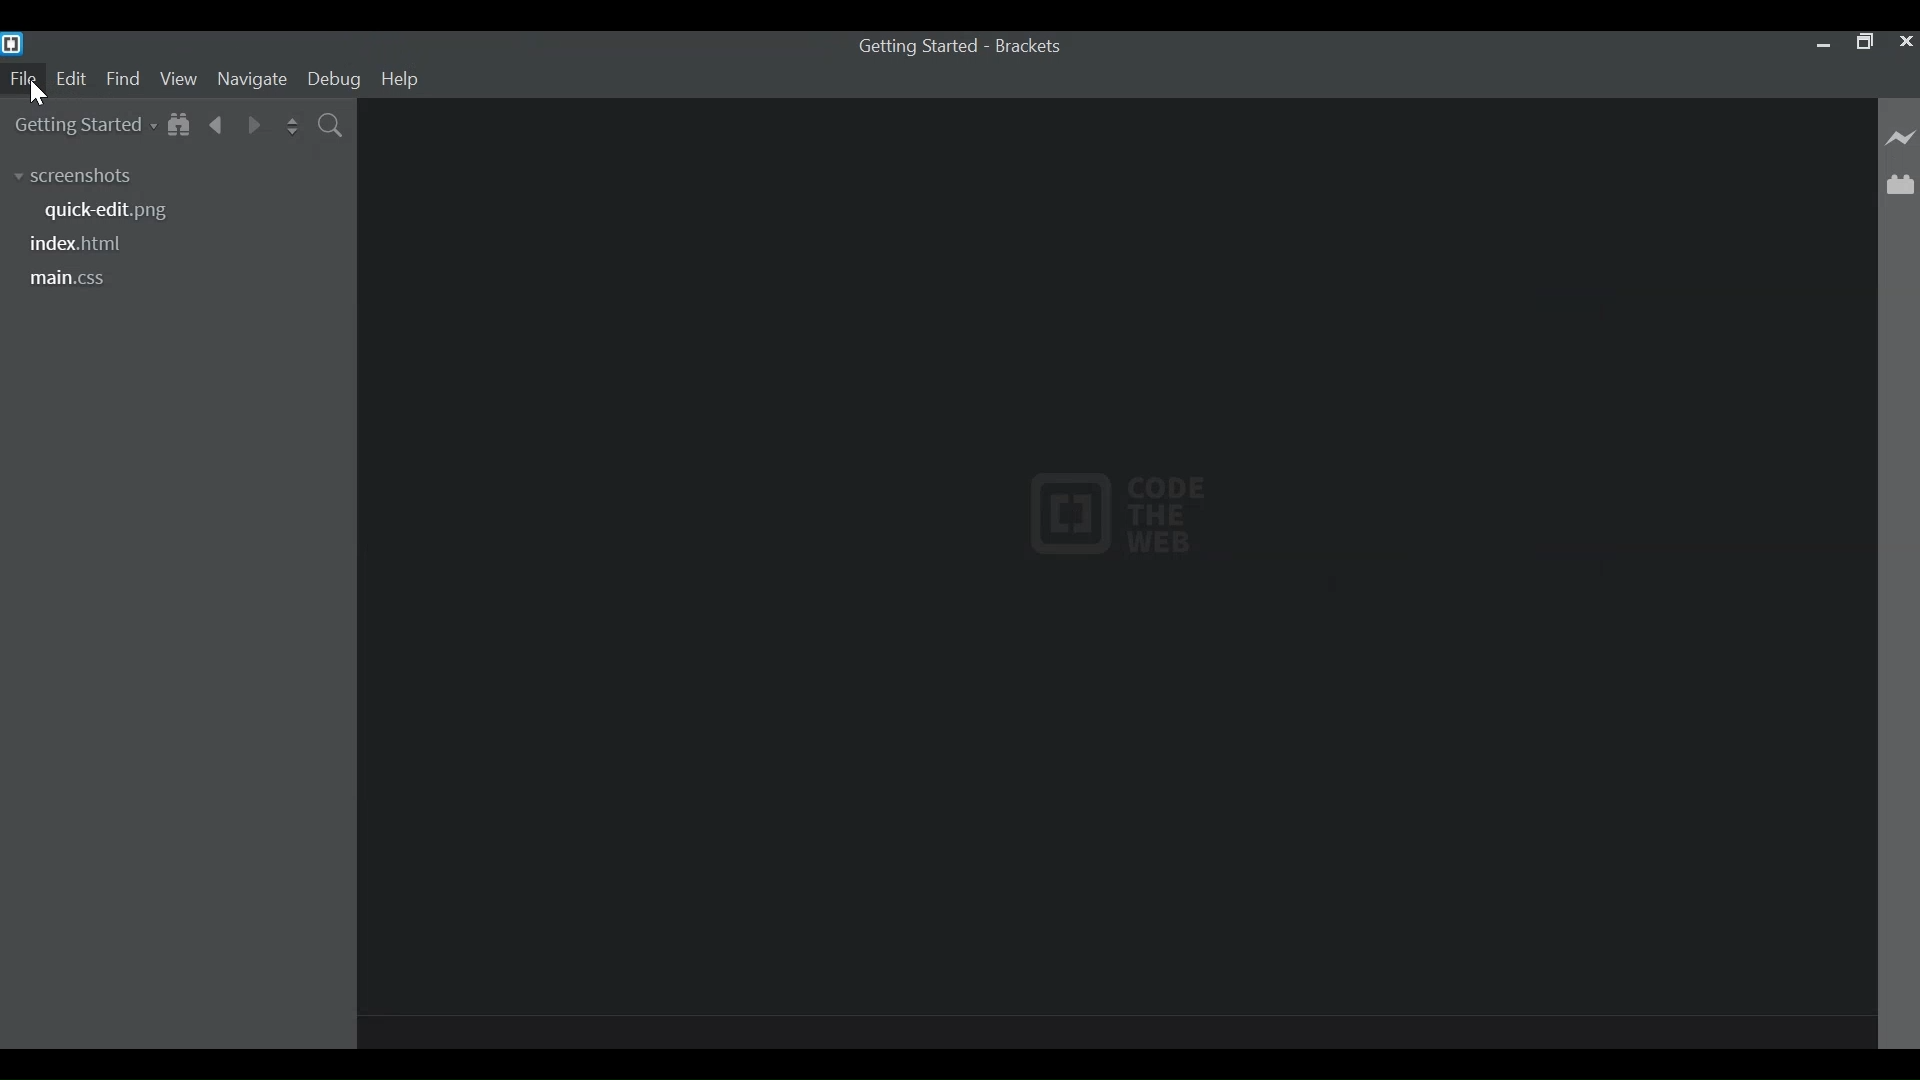  I want to click on minimize, so click(1820, 43).